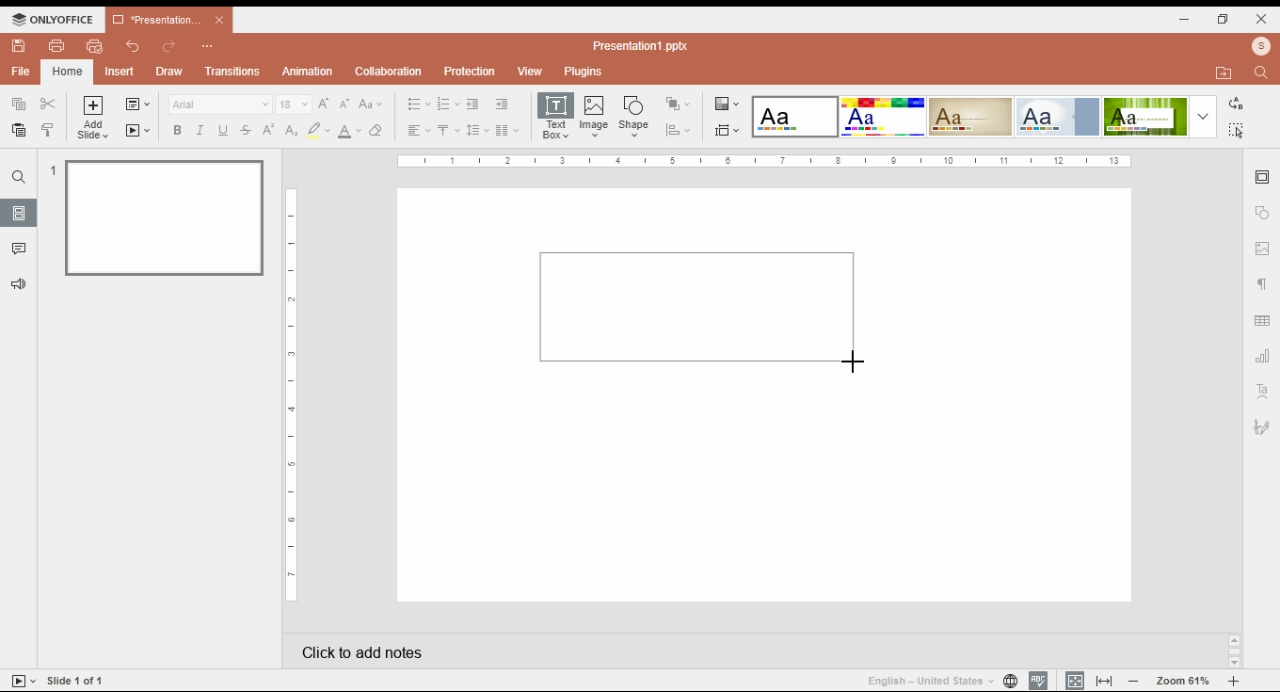  Describe the element at coordinates (1263, 359) in the screenshot. I see `chart settings` at that location.